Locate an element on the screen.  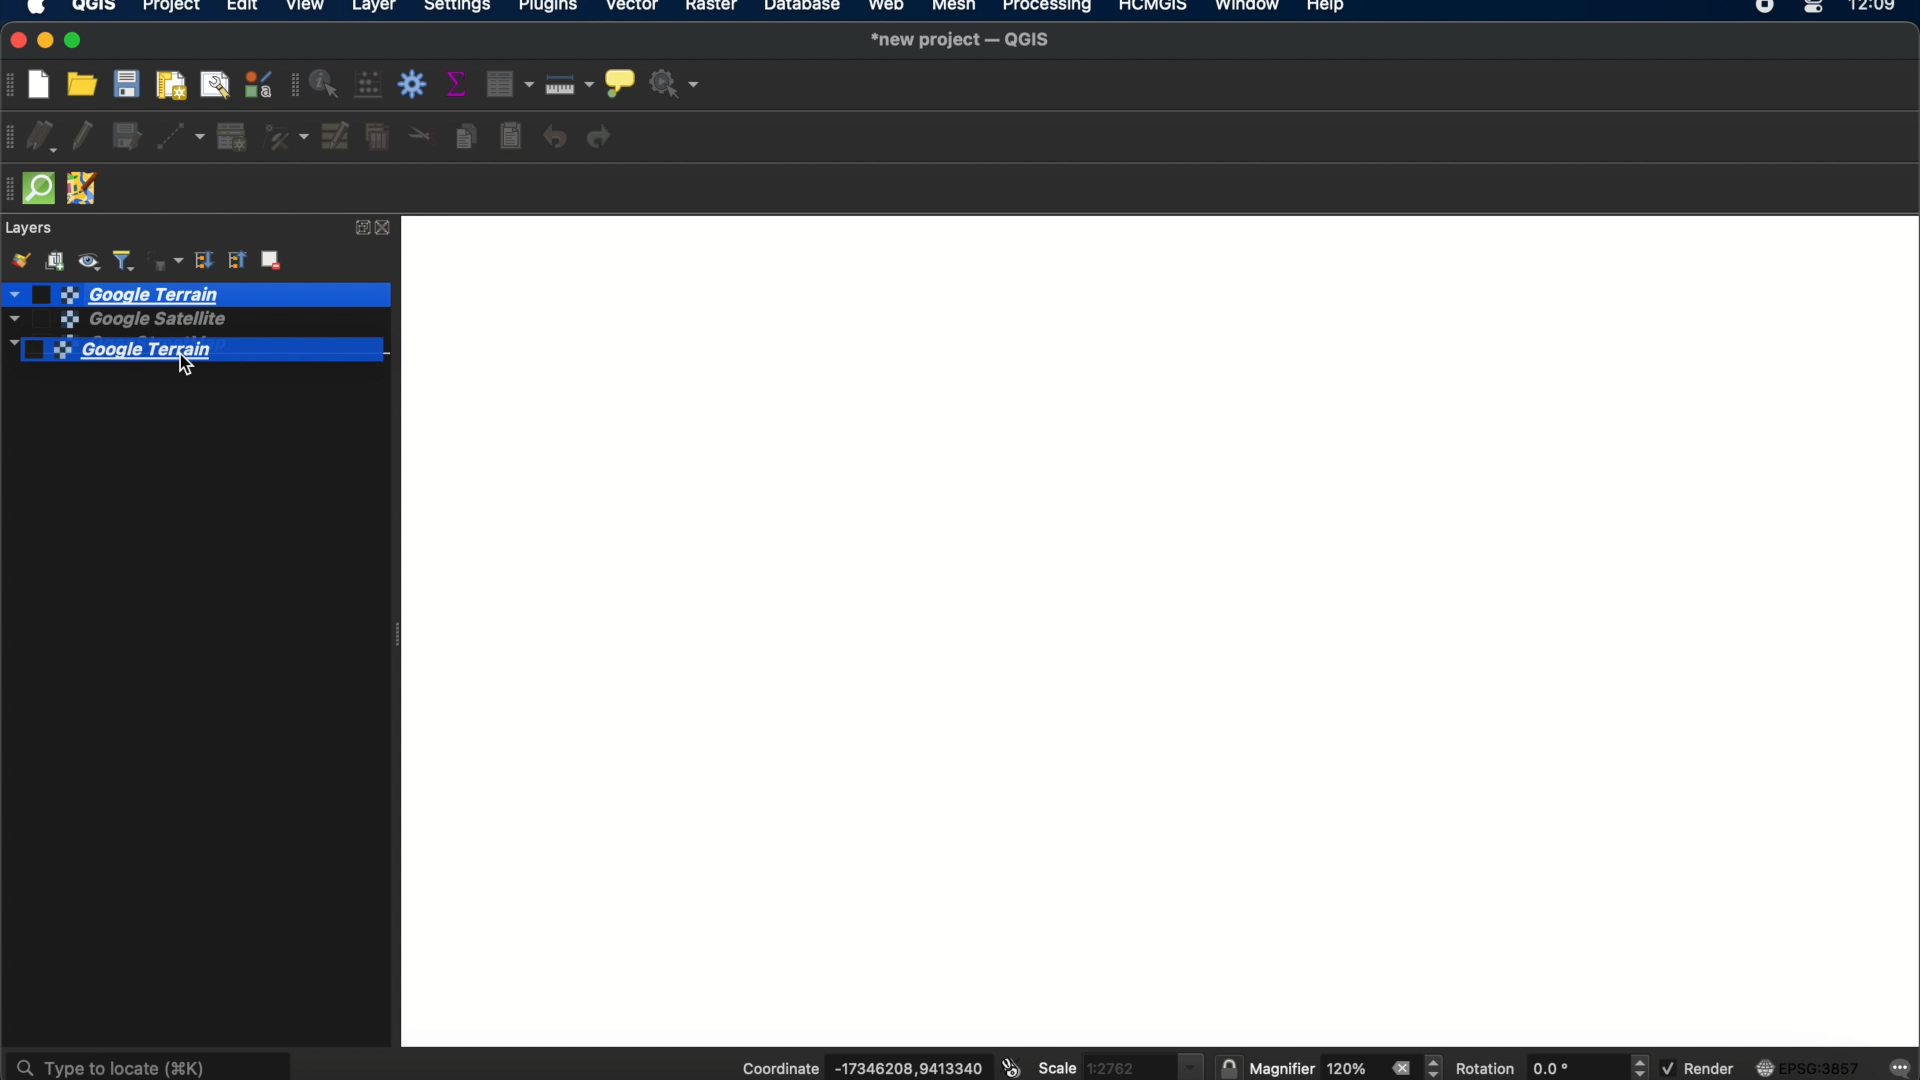
close is located at coordinates (14, 41).